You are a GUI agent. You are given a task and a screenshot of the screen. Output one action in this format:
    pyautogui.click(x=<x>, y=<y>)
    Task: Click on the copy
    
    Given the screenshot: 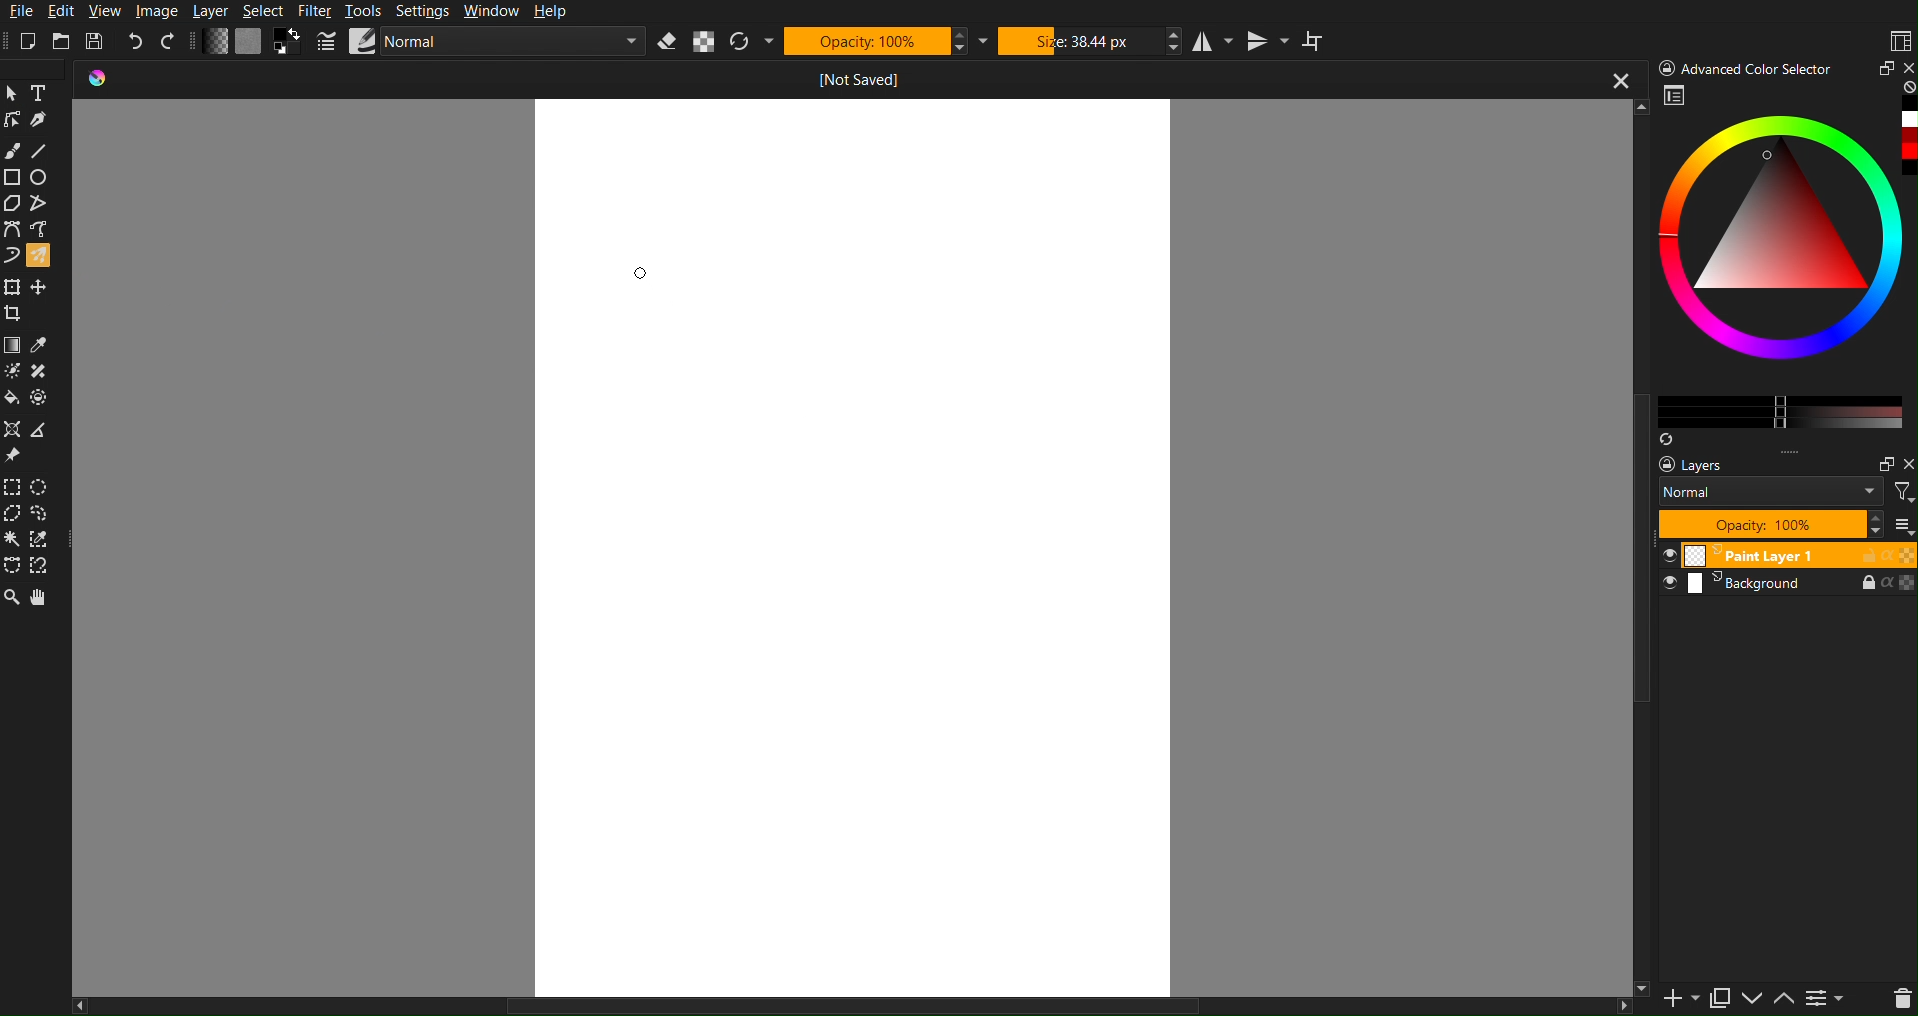 What is the action you would take?
    pyautogui.click(x=1719, y=998)
    